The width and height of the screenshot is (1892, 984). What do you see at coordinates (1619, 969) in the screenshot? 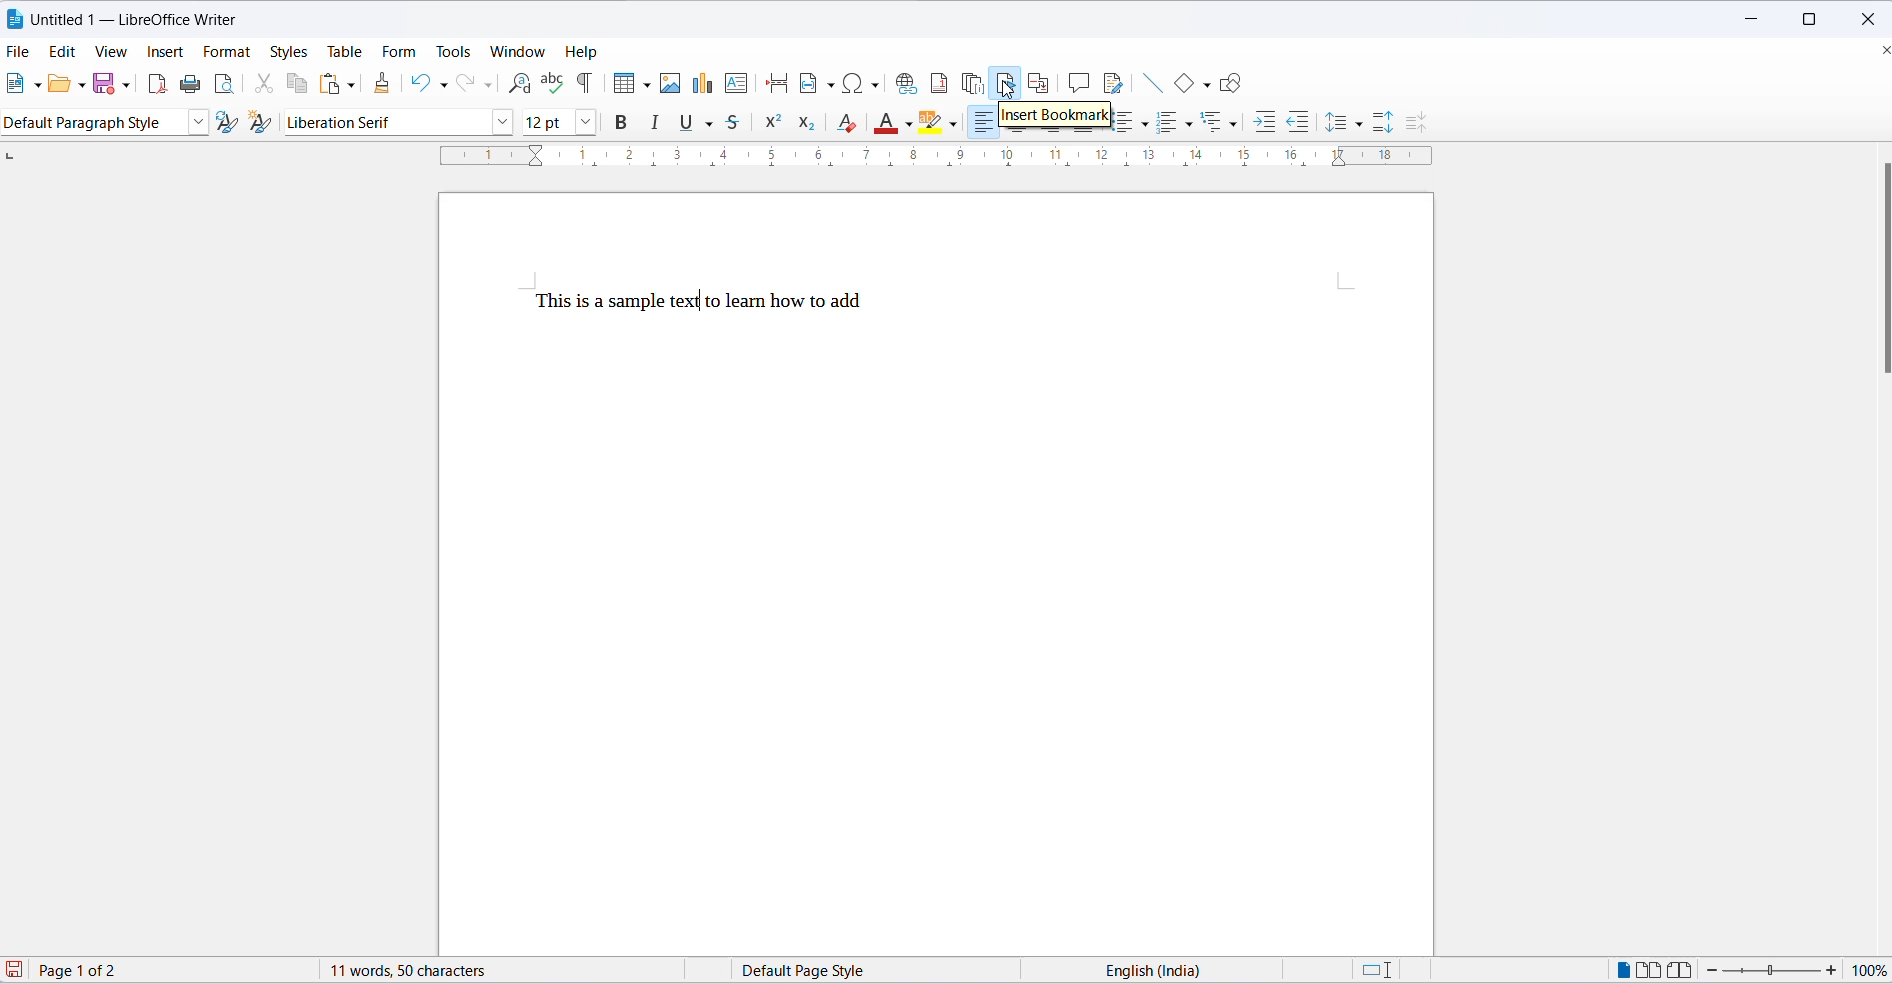
I see `single page view` at bounding box center [1619, 969].